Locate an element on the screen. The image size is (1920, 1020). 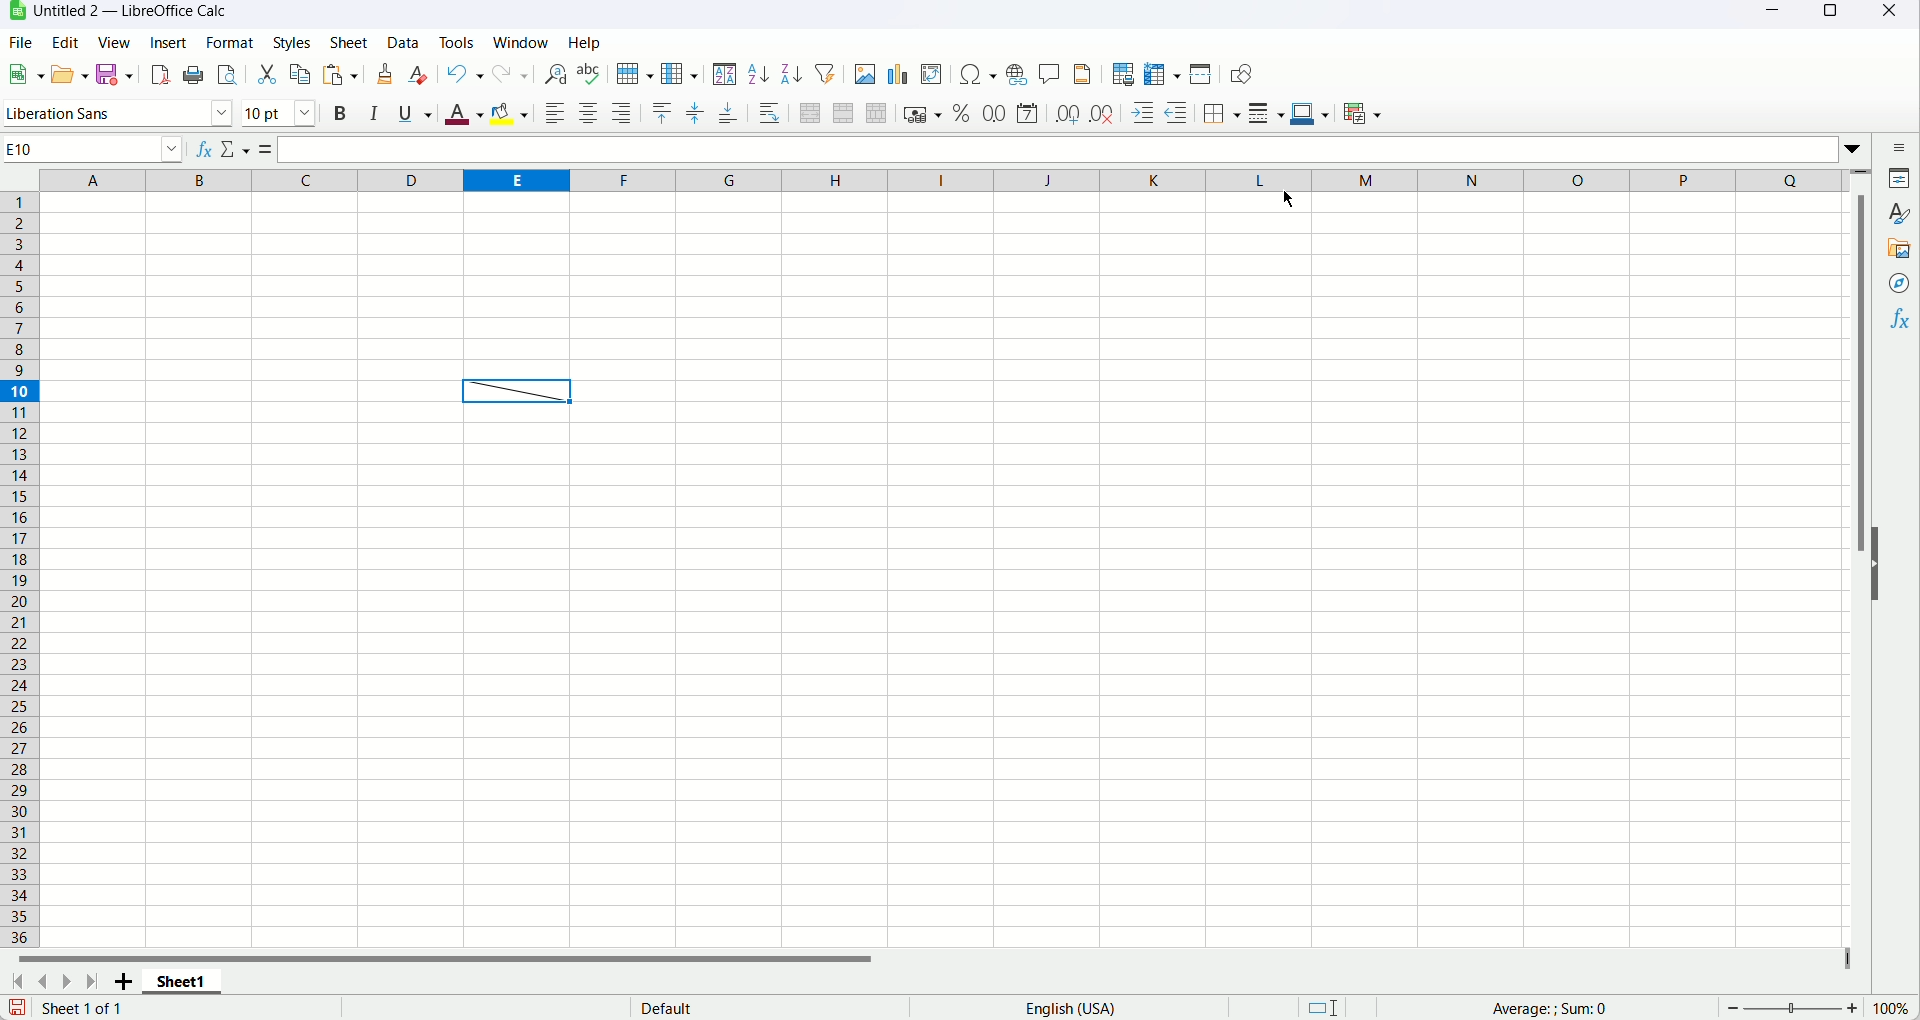
Insert is located at coordinates (170, 41).